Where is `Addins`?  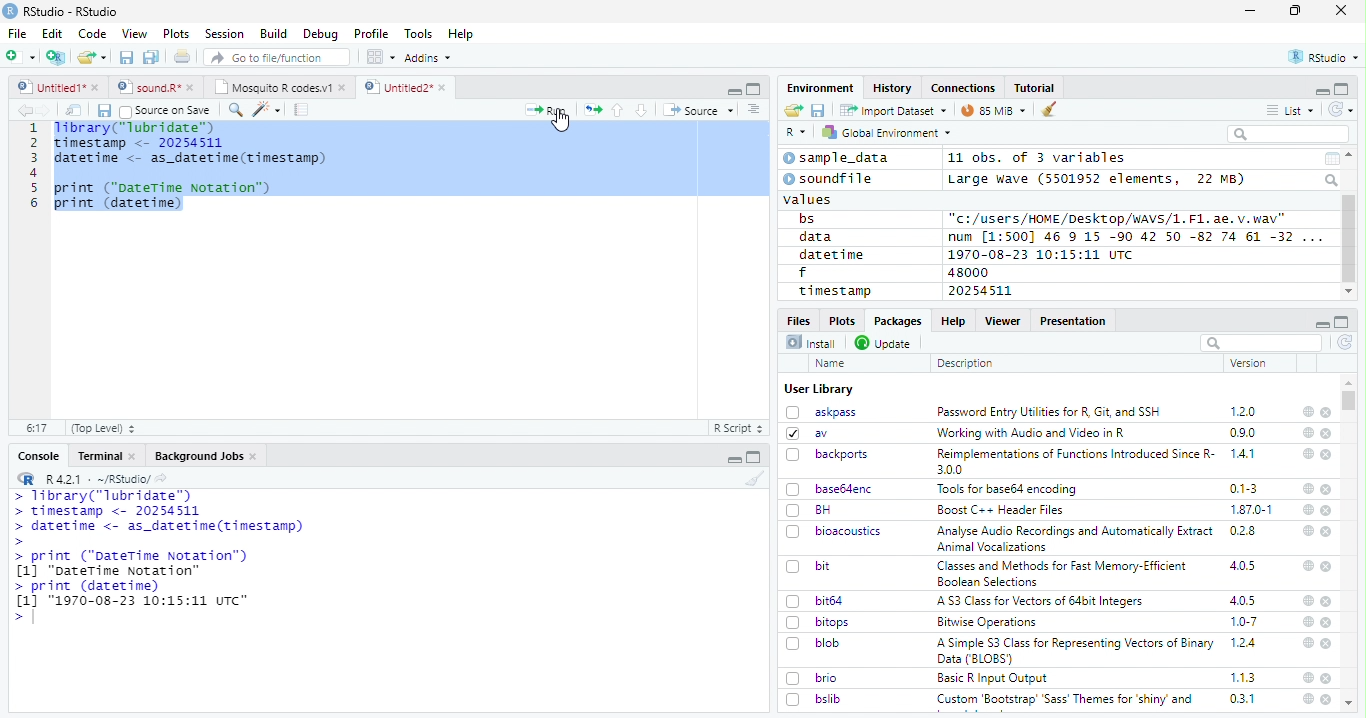
Addins is located at coordinates (428, 58).